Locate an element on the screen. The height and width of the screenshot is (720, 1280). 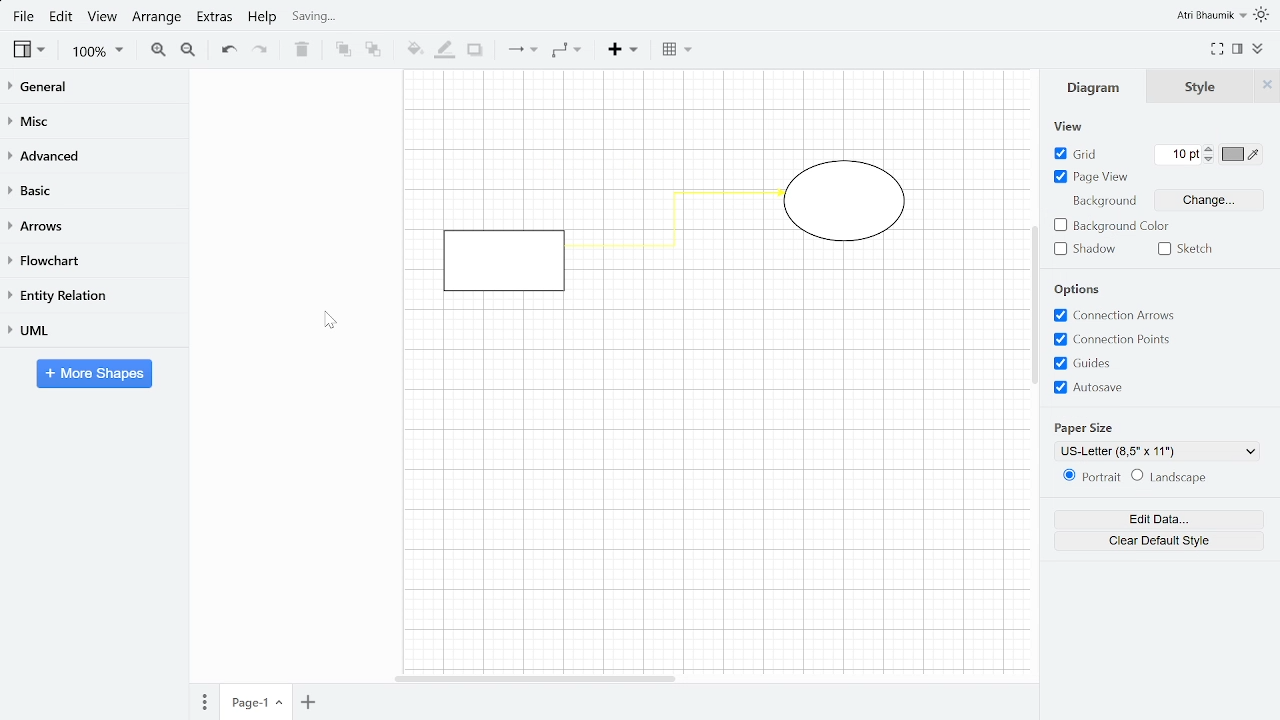
Close is located at coordinates (1267, 86).